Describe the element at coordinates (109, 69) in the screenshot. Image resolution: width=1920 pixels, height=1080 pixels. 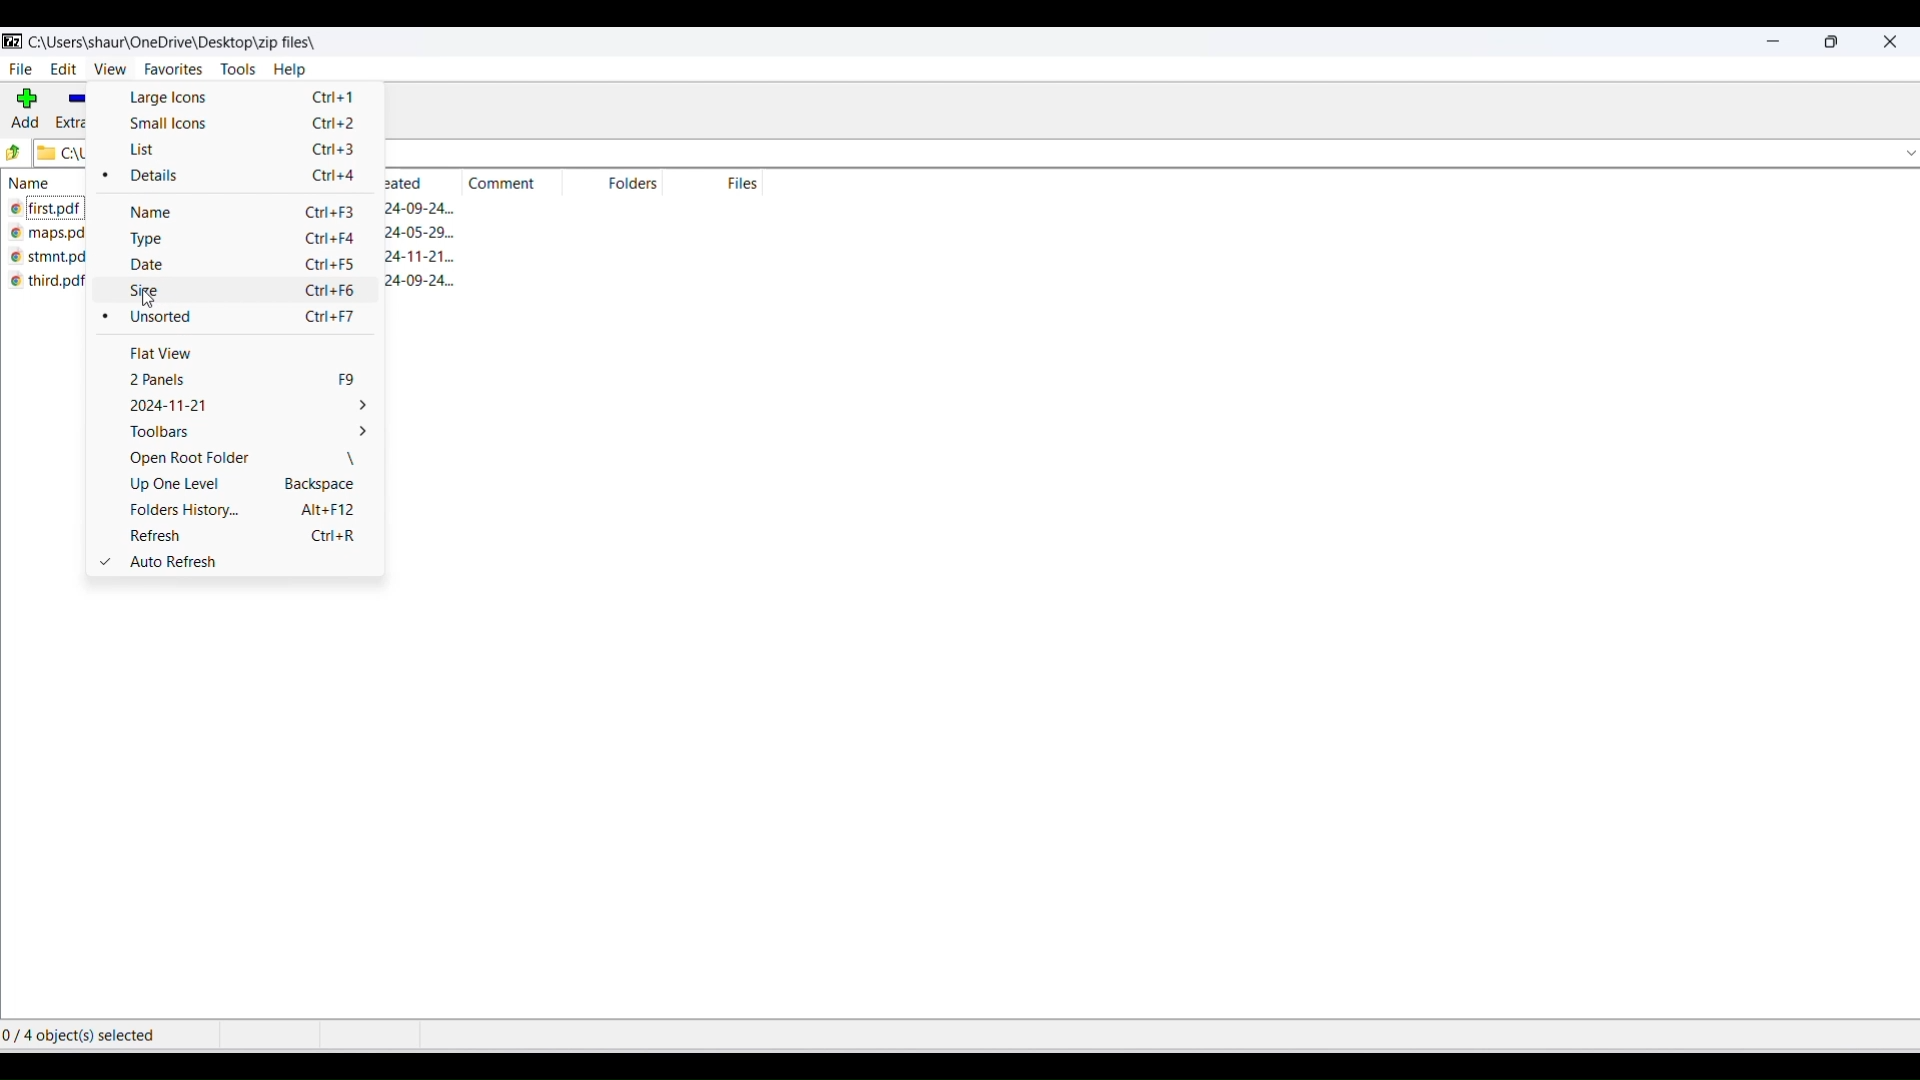
I see `view` at that location.